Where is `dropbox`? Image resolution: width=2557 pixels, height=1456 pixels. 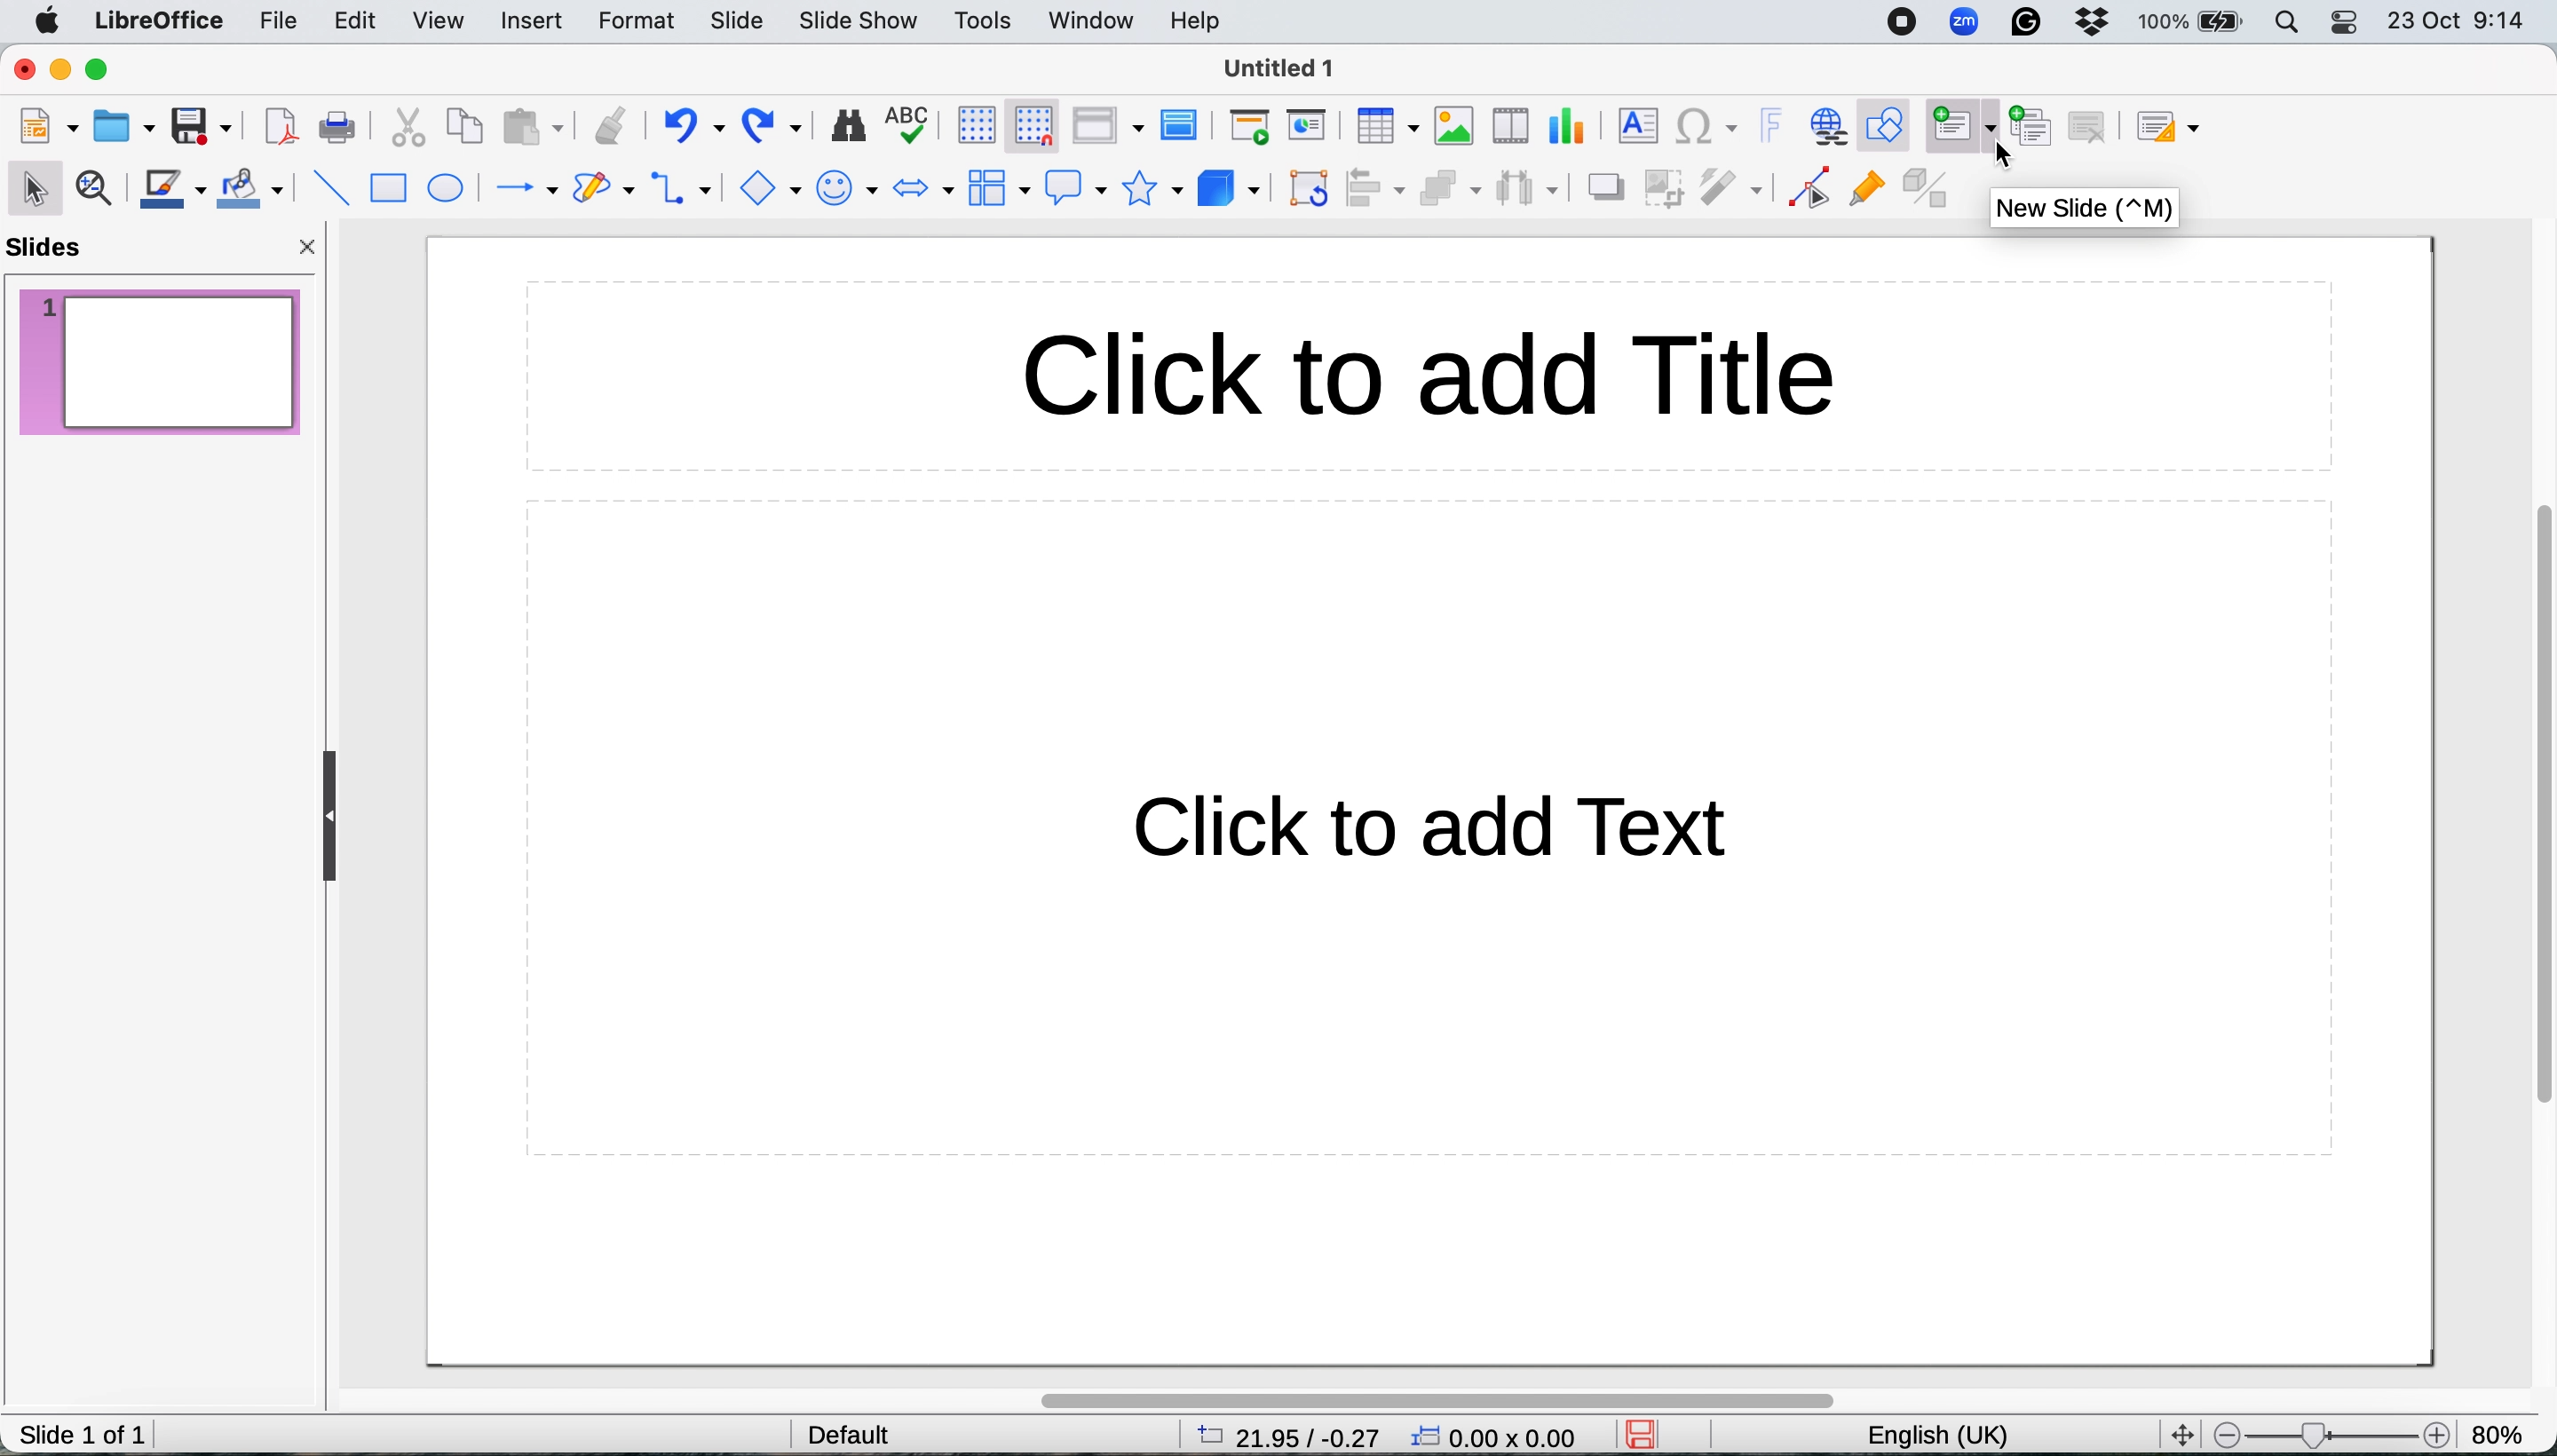
dropbox is located at coordinates (2100, 23).